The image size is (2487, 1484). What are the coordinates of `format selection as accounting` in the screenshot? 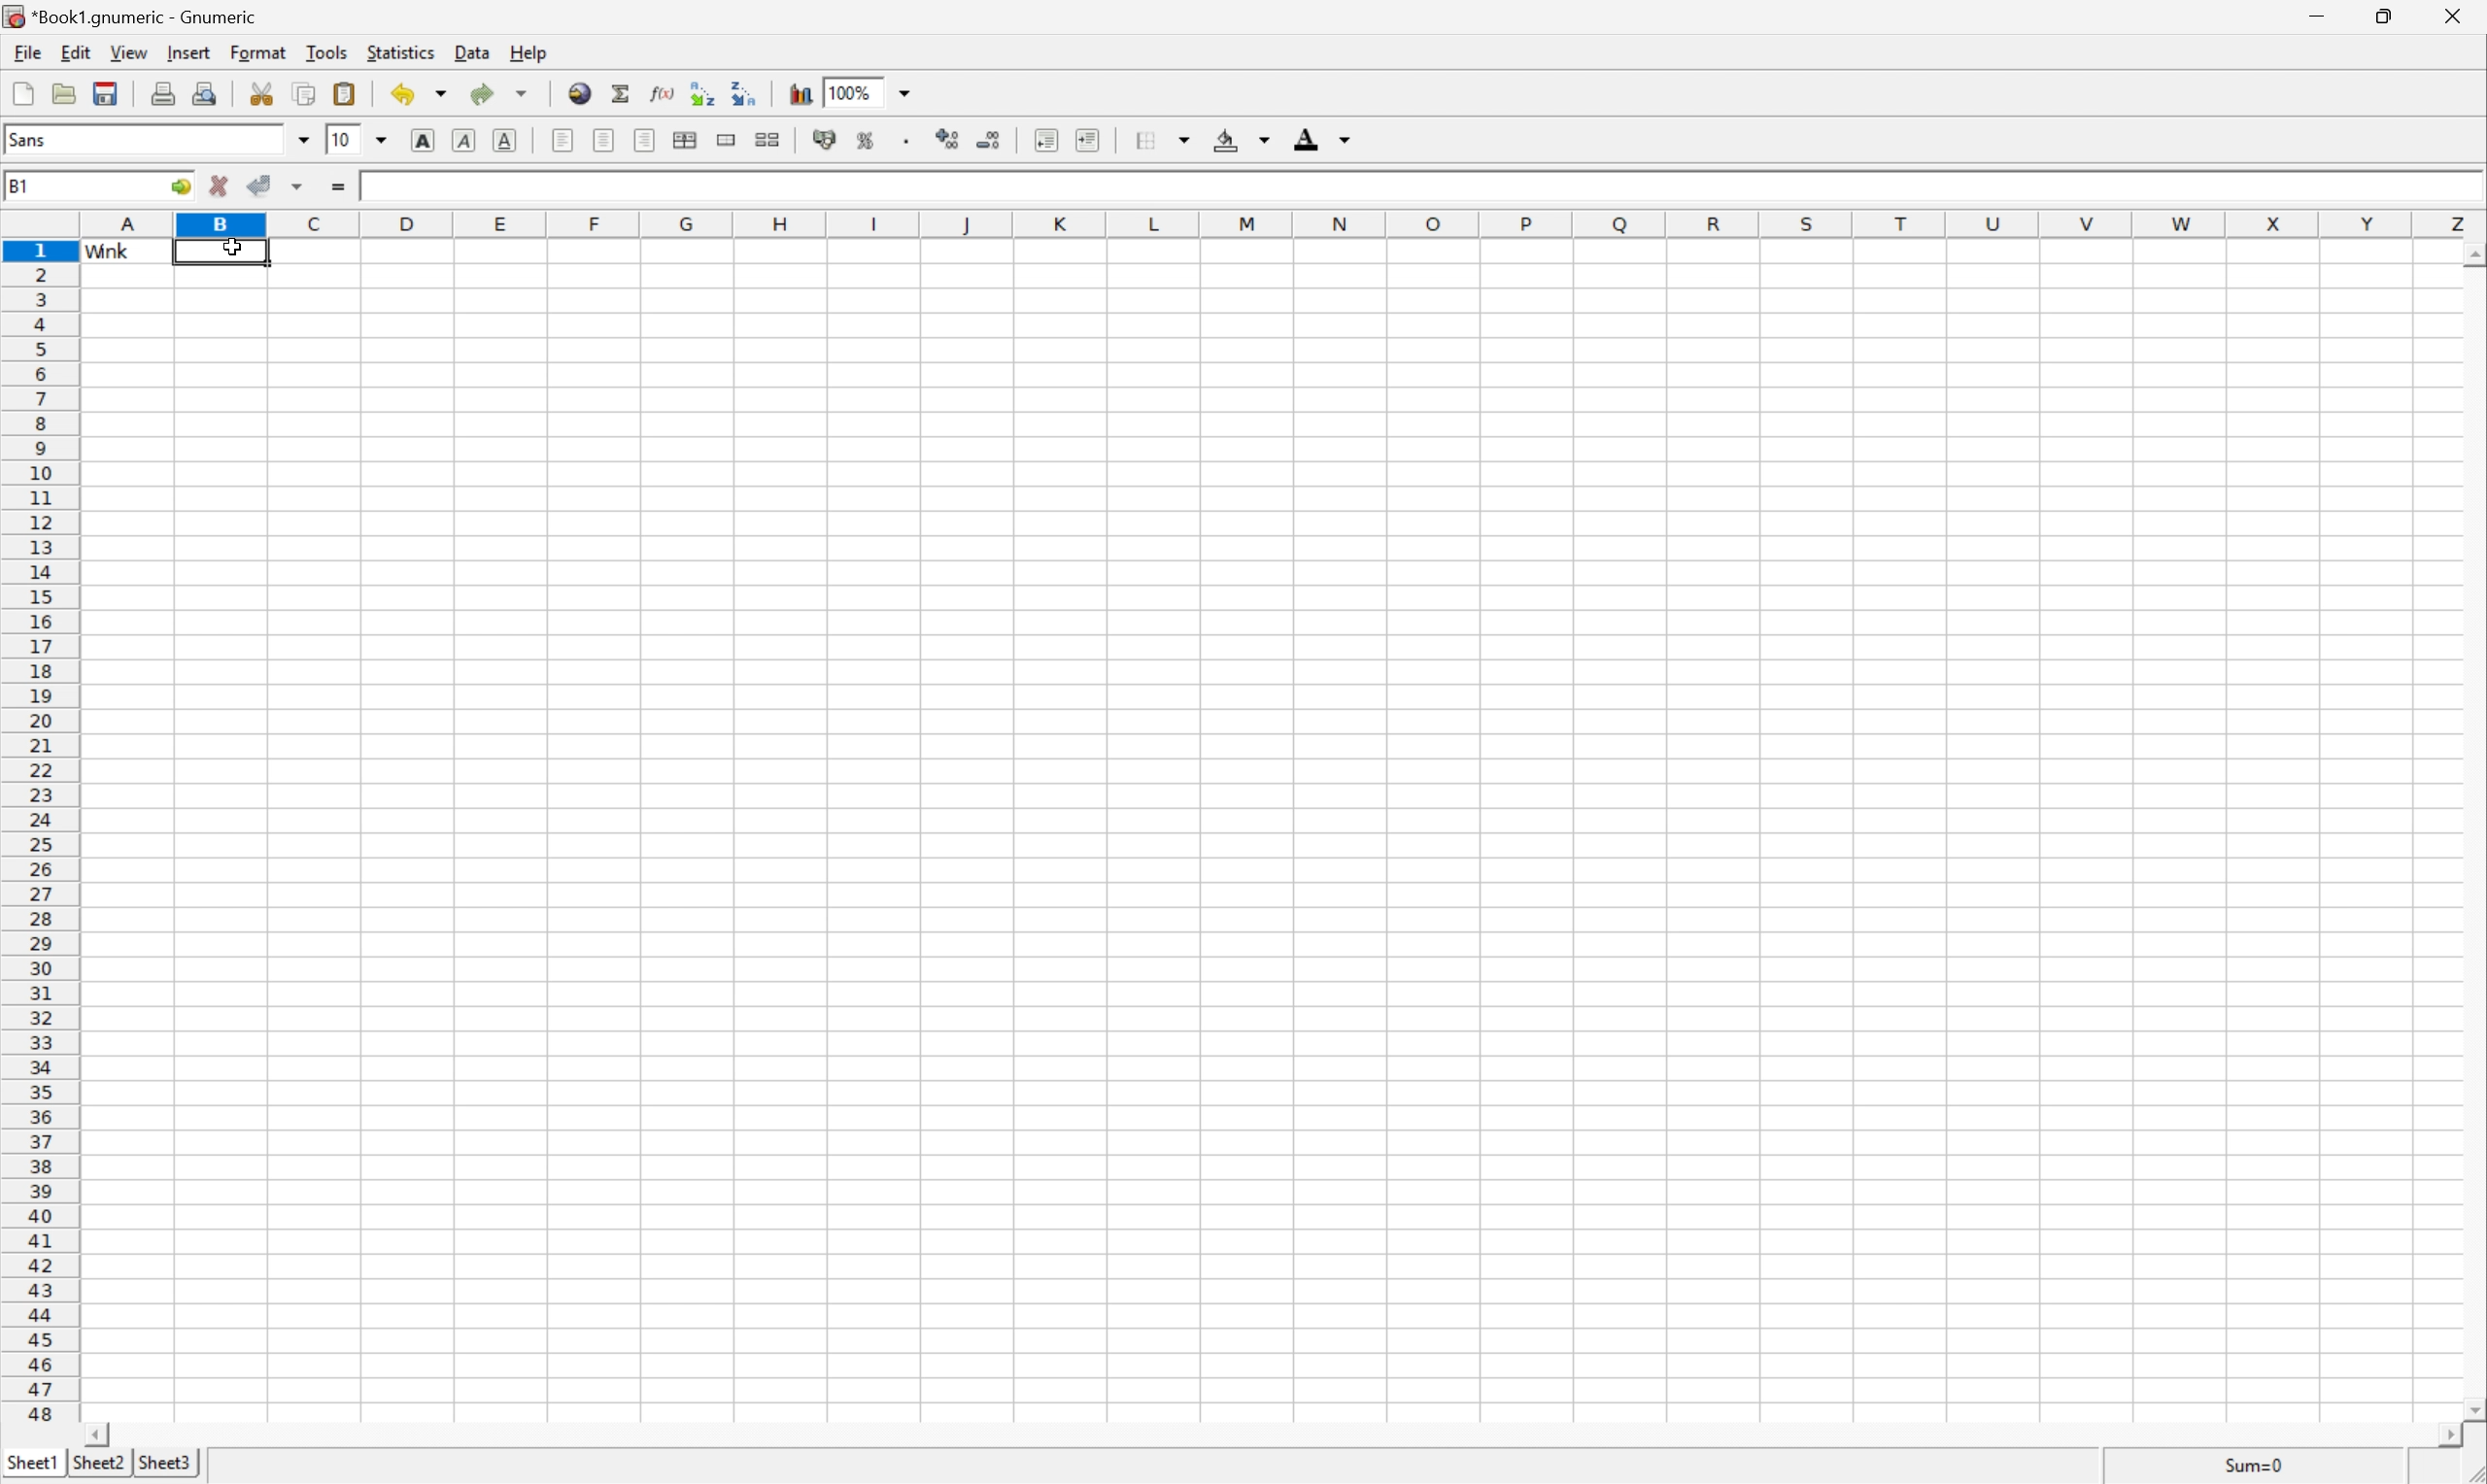 It's located at (824, 138).